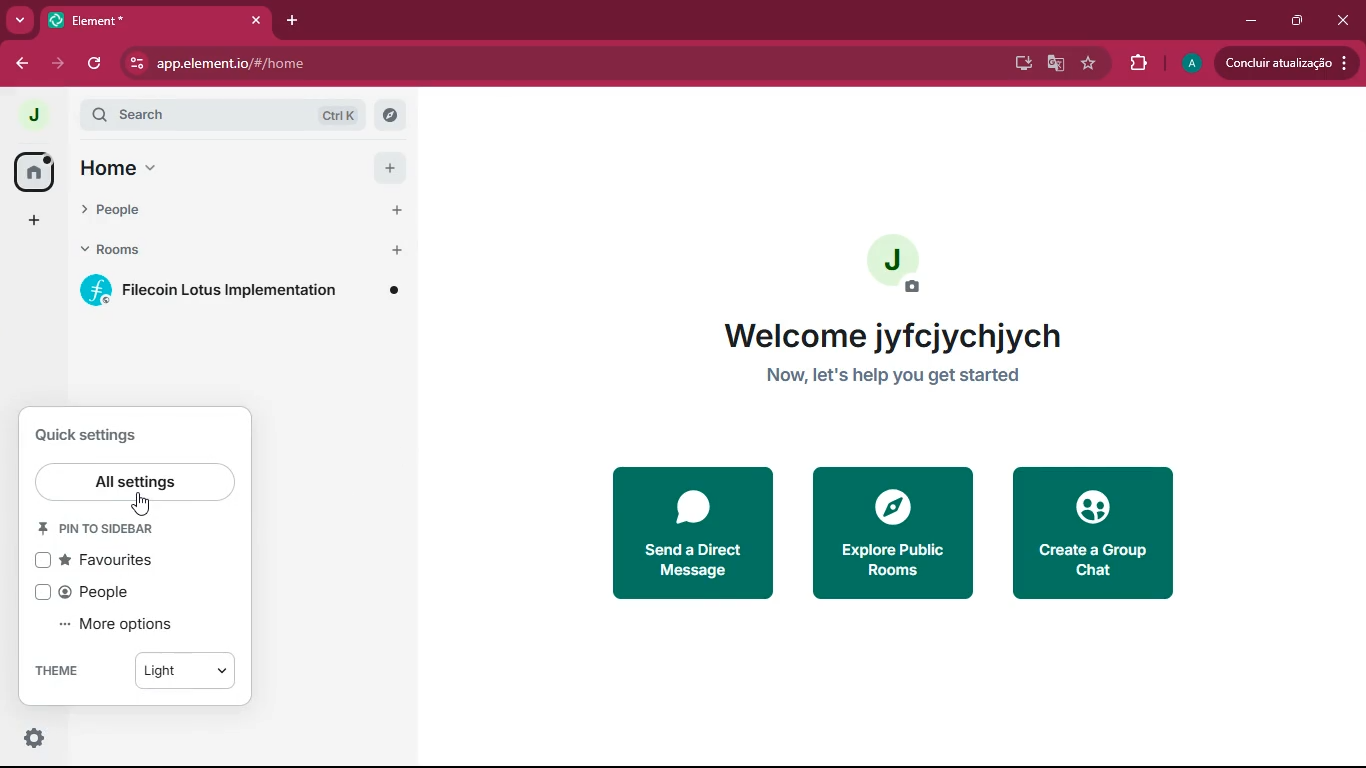 The height and width of the screenshot is (768, 1366). What do you see at coordinates (242, 289) in the screenshot?
I see `filecoin lotus implementation` at bounding box center [242, 289].